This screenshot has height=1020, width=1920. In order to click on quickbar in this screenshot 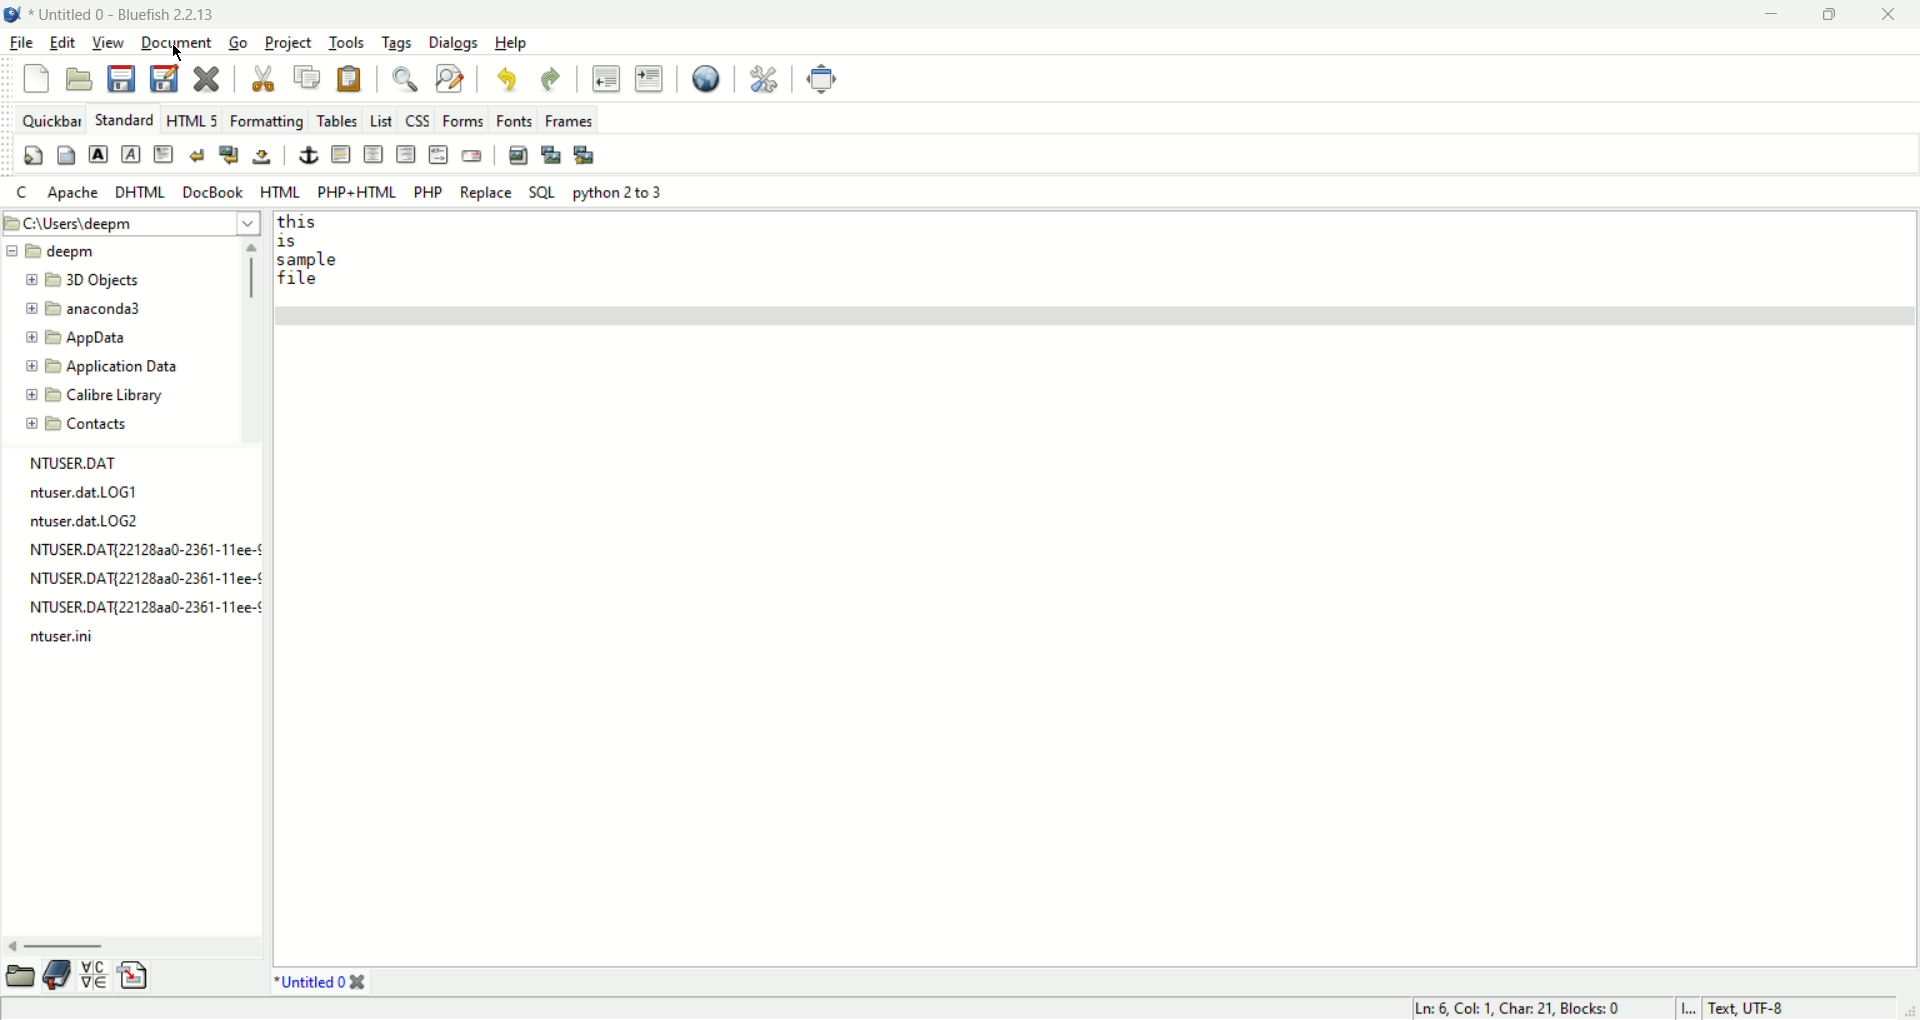, I will do `click(56, 120)`.